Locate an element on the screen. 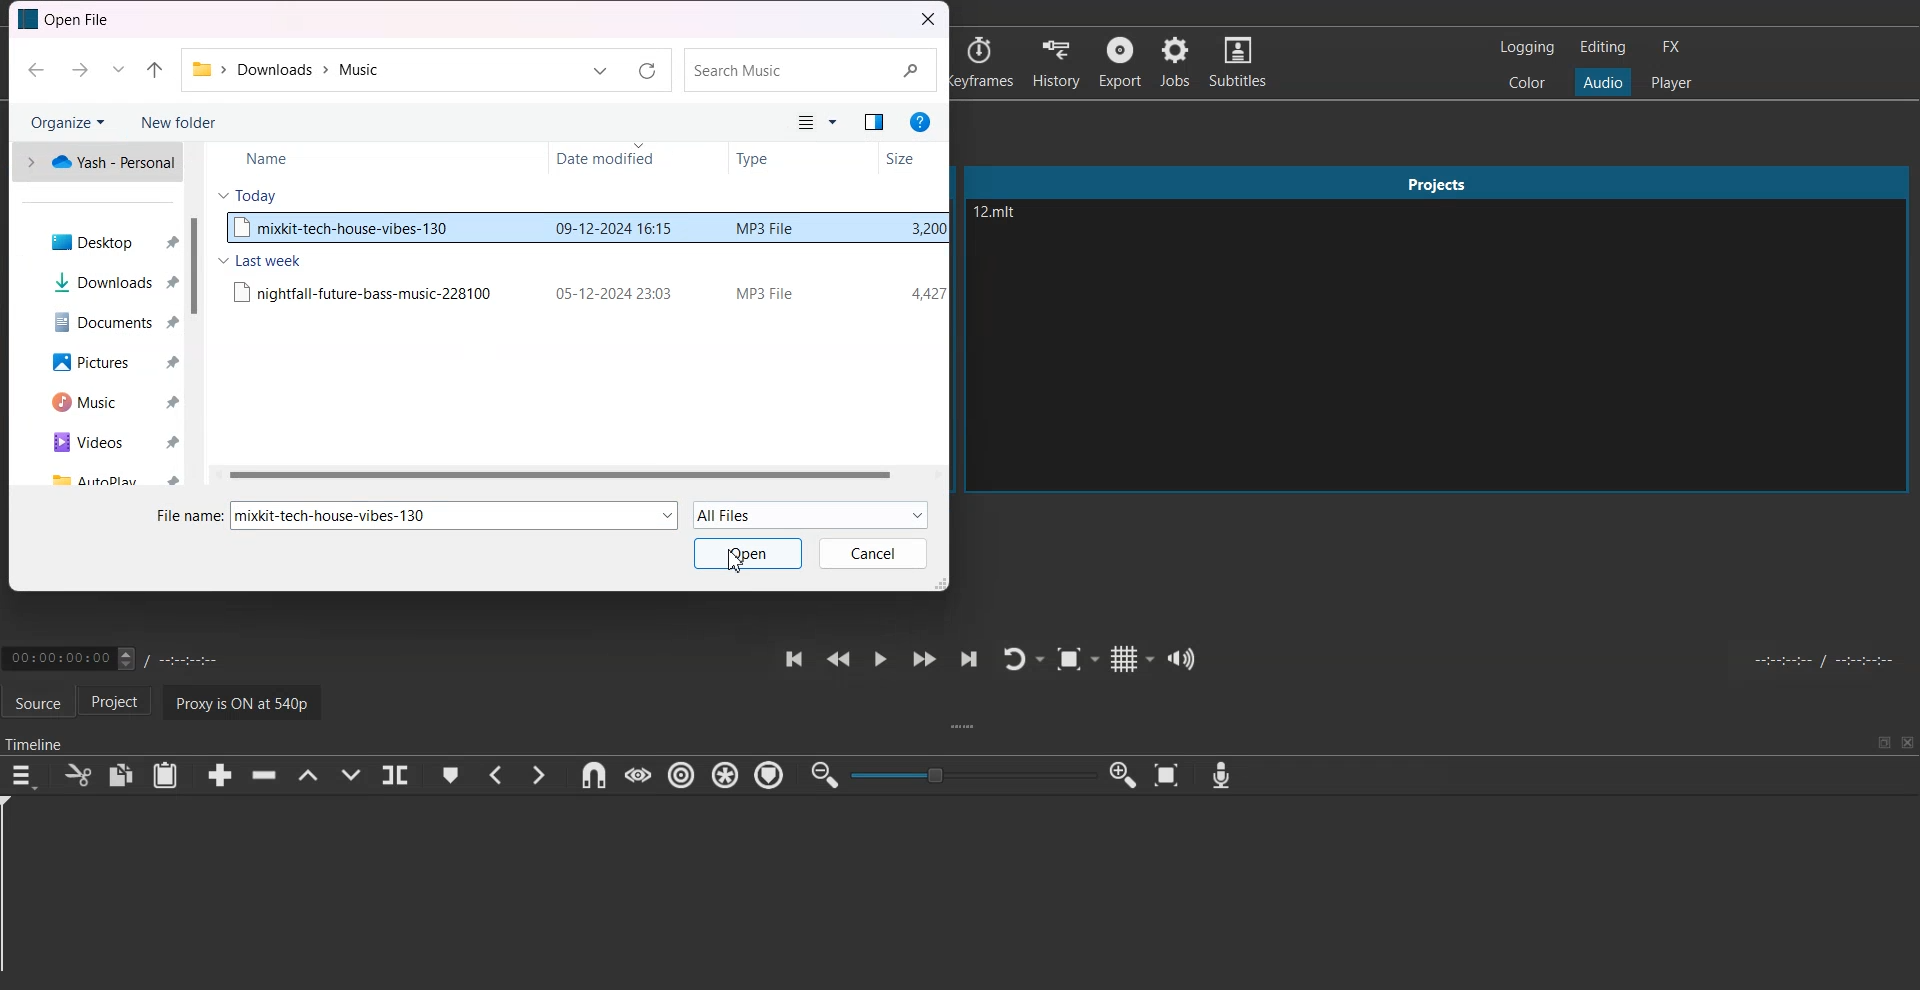 The width and height of the screenshot is (1920, 990). Lift is located at coordinates (307, 775).